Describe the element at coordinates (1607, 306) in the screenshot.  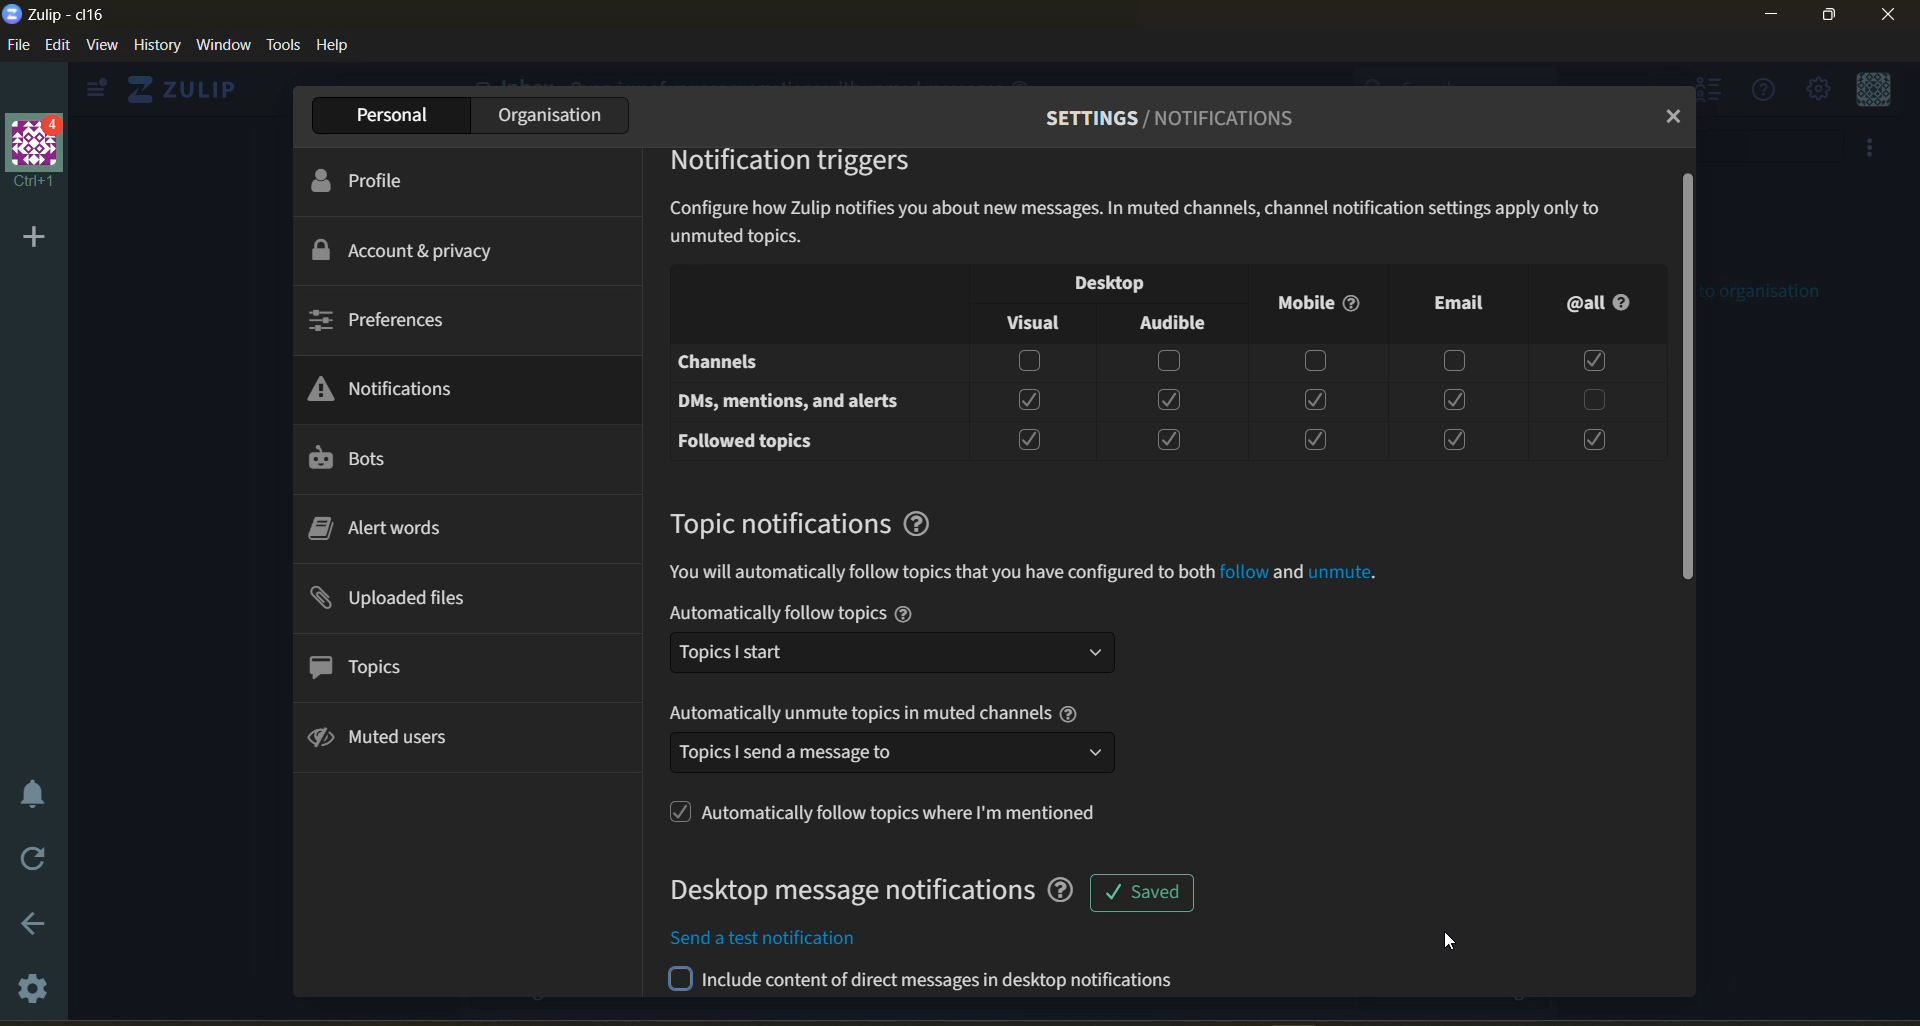
I see `@all` at that location.